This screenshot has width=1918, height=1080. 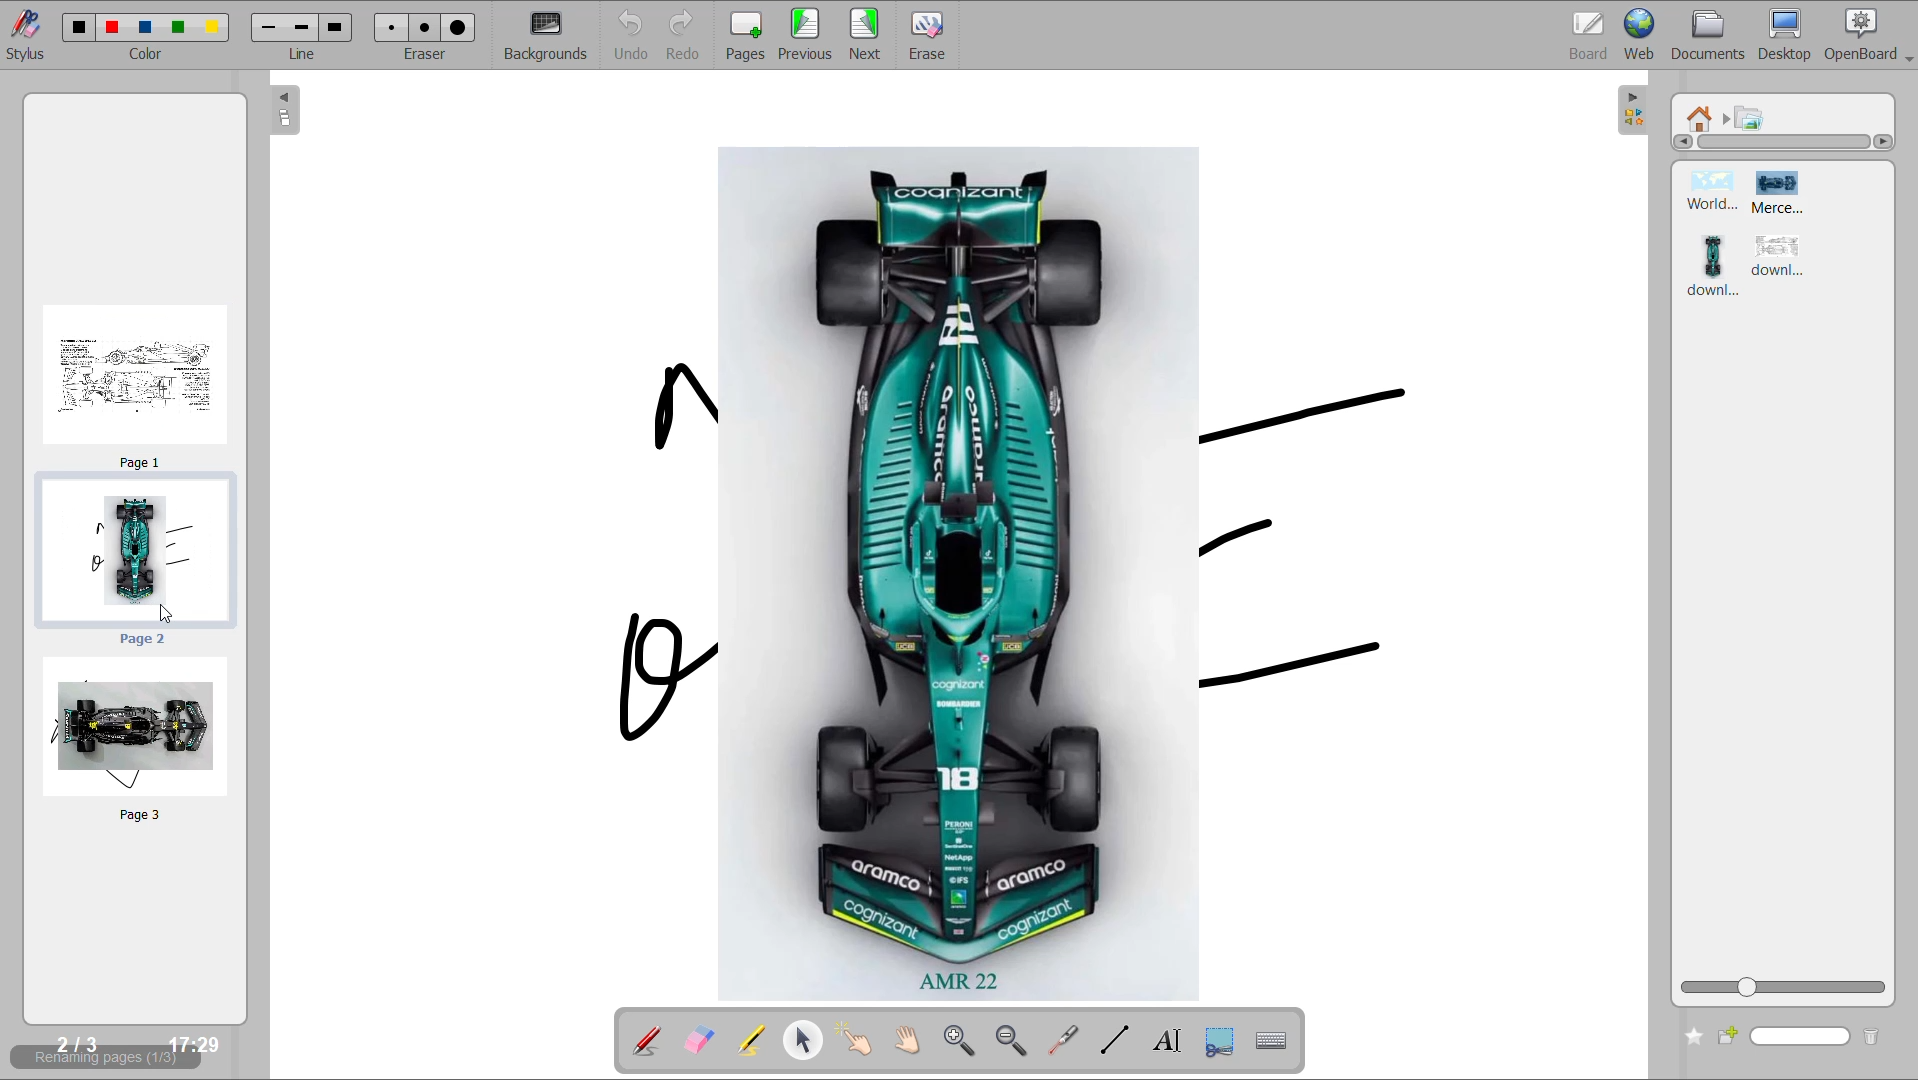 What do you see at coordinates (137, 740) in the screenshot?
I see `rearranged page 3` at bounding box center [137, 740].